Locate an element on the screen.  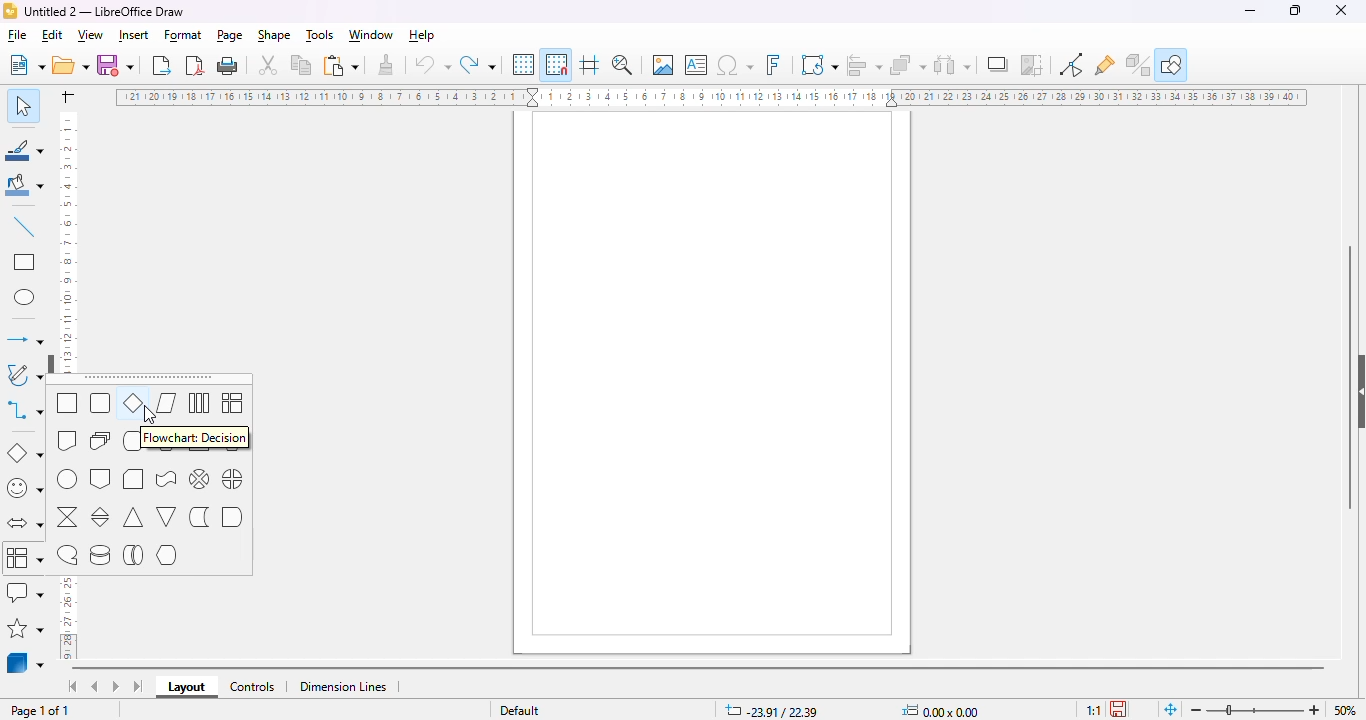
flowchart: sort is located at coordinates (101, 517).